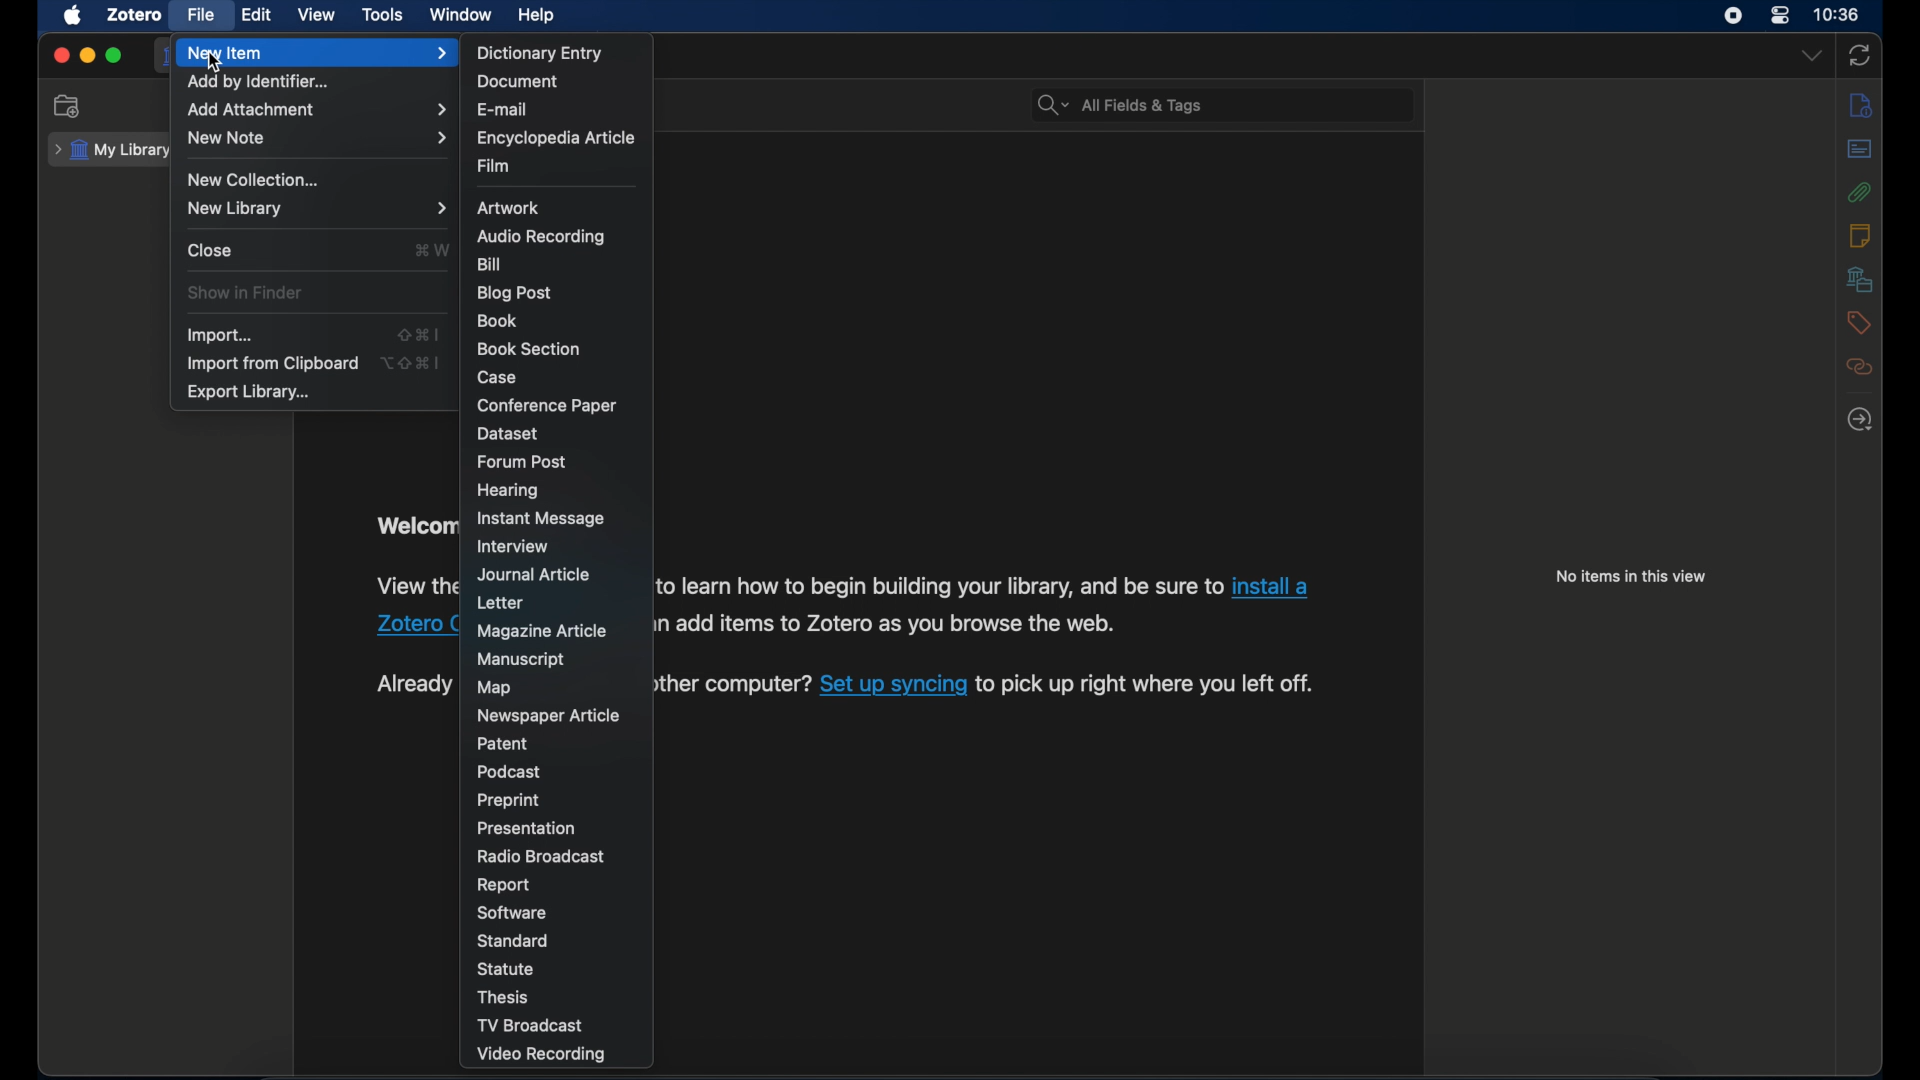 The width and height of the screenshot is (1920, 1080). Describe the element at coordinates (502, 603) in the screenshot. I see `letter` at that location.